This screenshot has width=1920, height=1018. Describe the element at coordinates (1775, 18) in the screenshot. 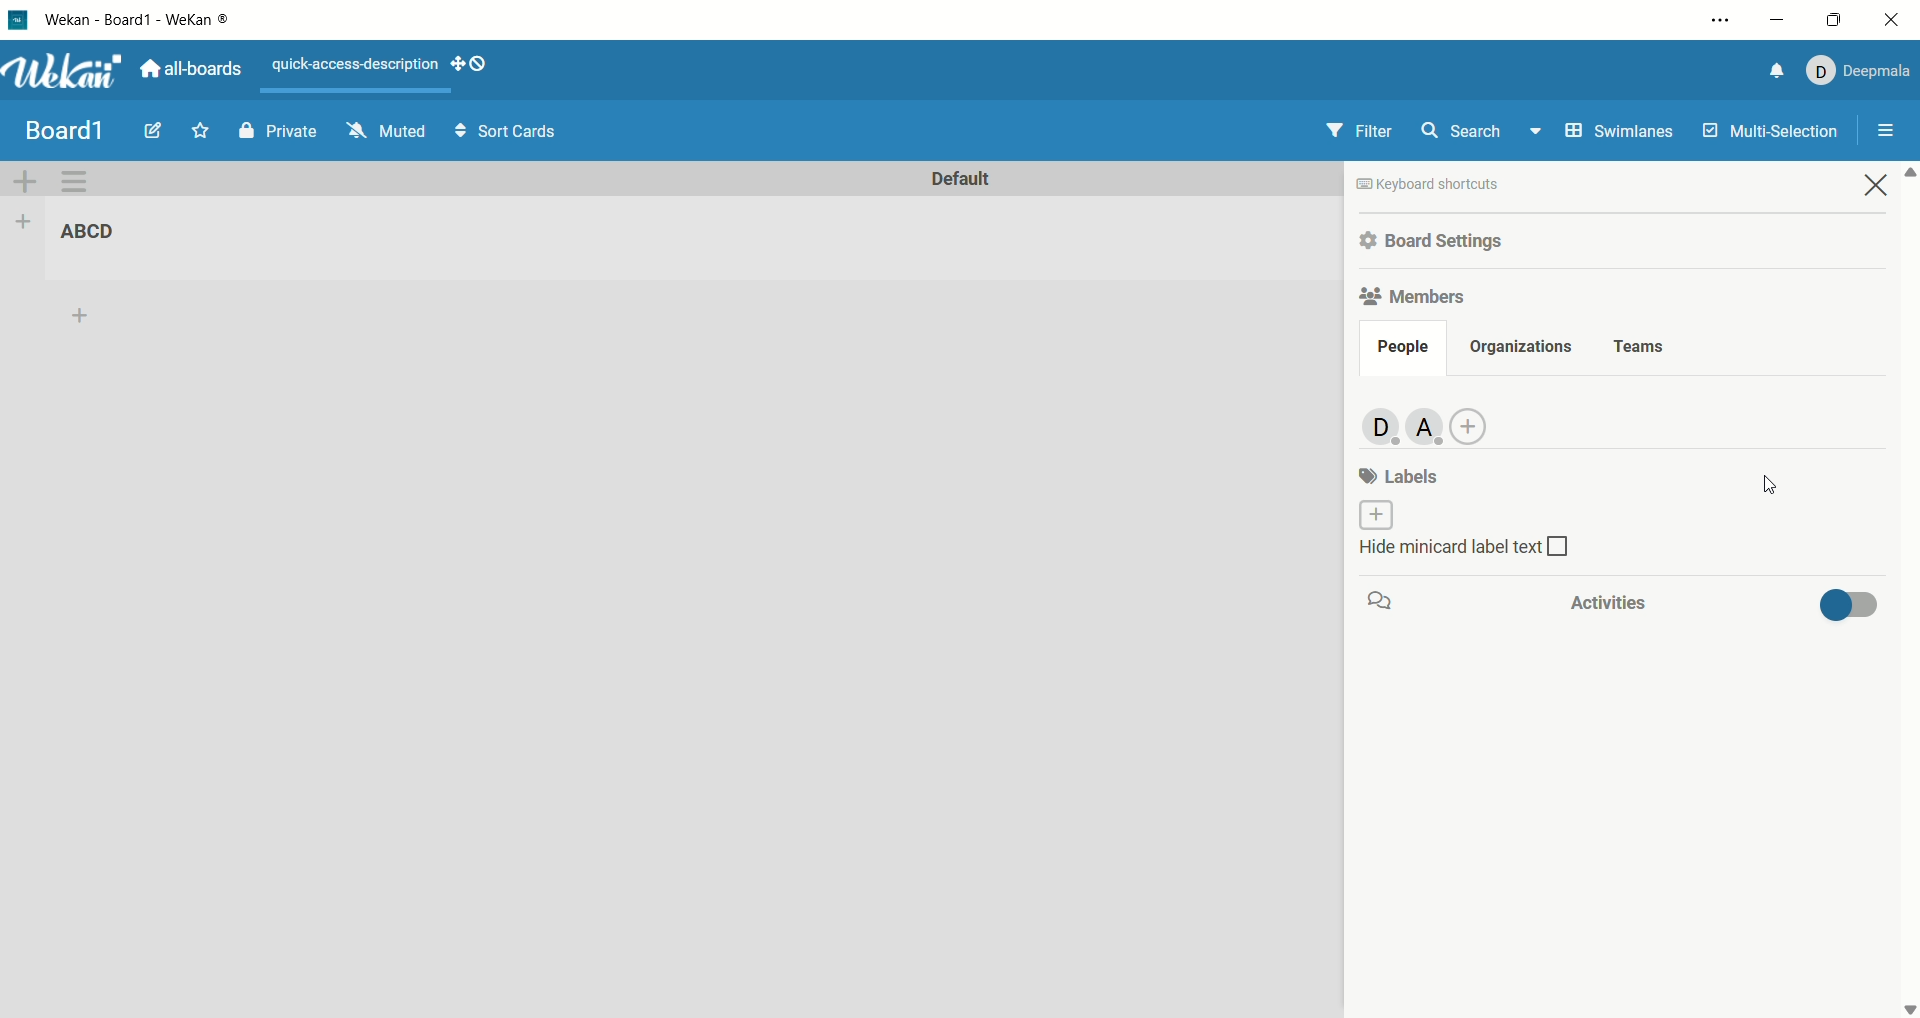

I see `minimize` at that location.